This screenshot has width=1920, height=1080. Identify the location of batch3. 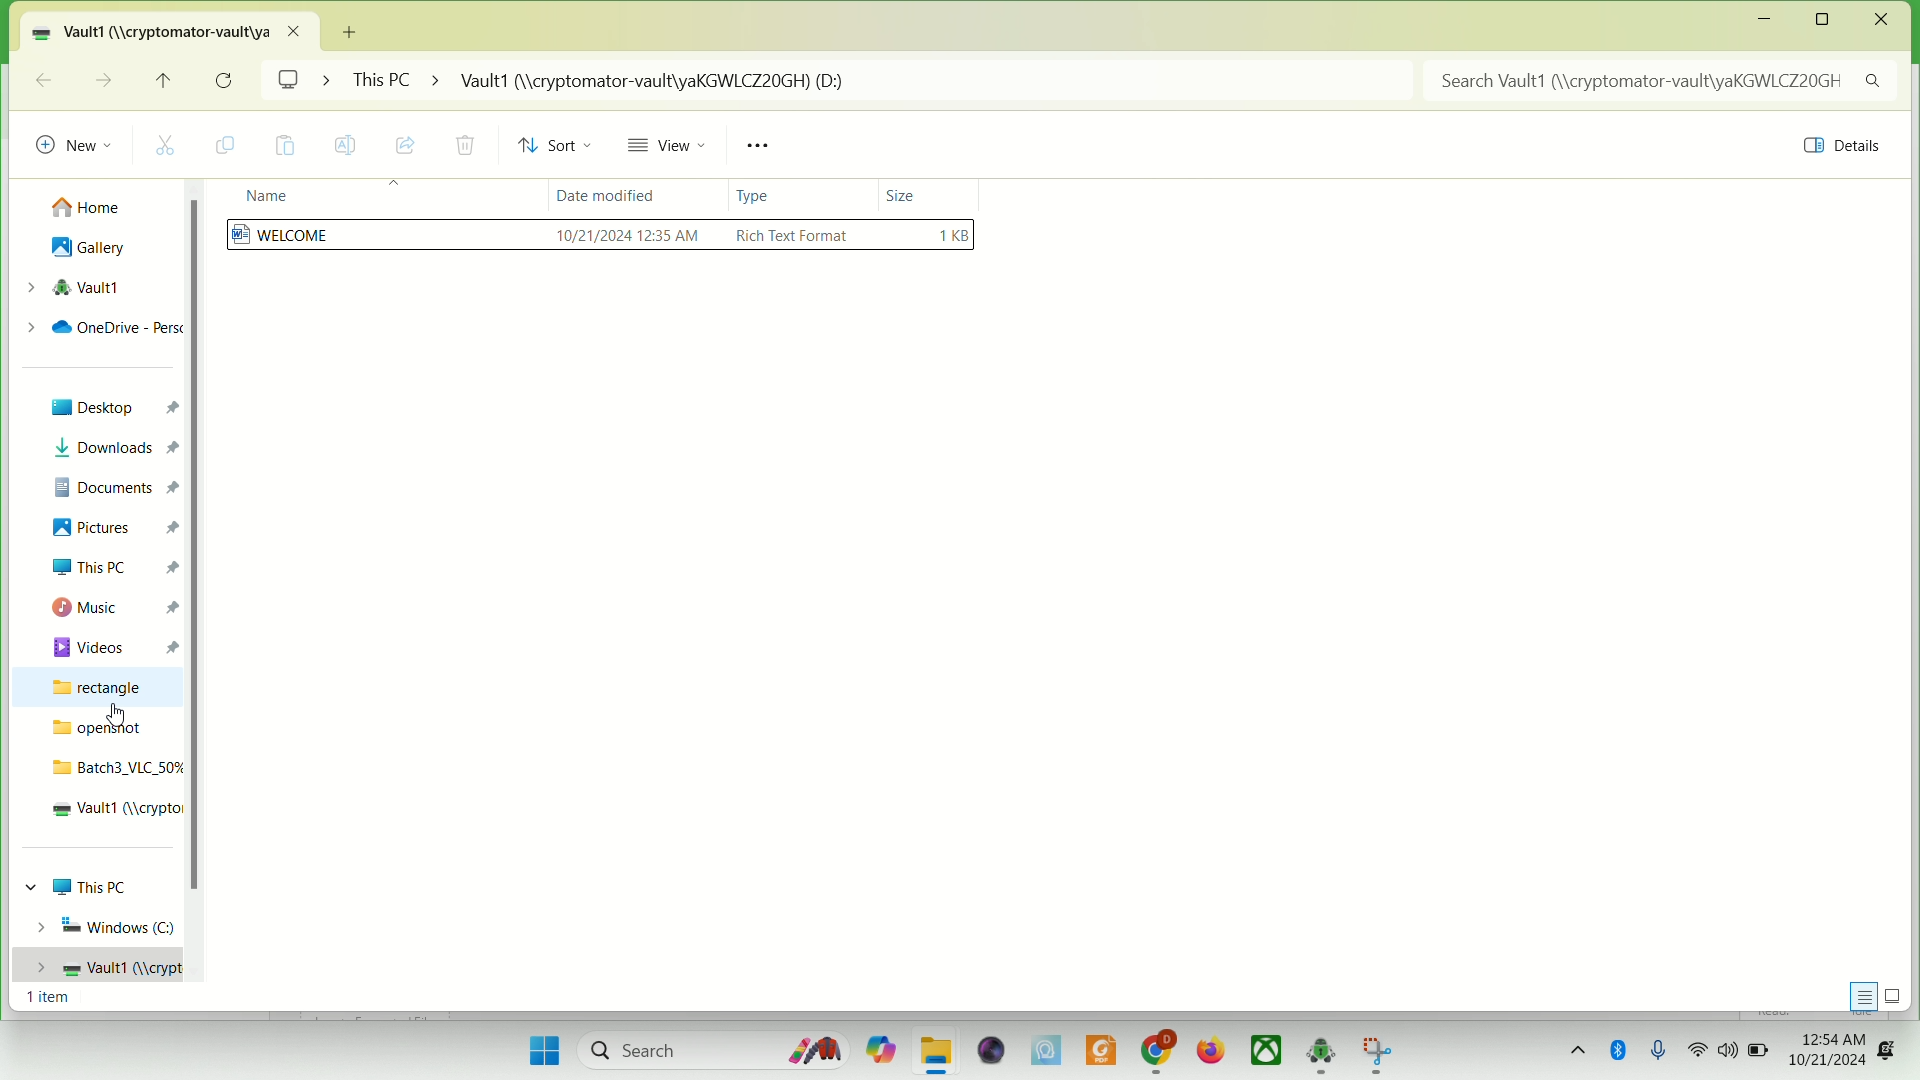
(113, 767).